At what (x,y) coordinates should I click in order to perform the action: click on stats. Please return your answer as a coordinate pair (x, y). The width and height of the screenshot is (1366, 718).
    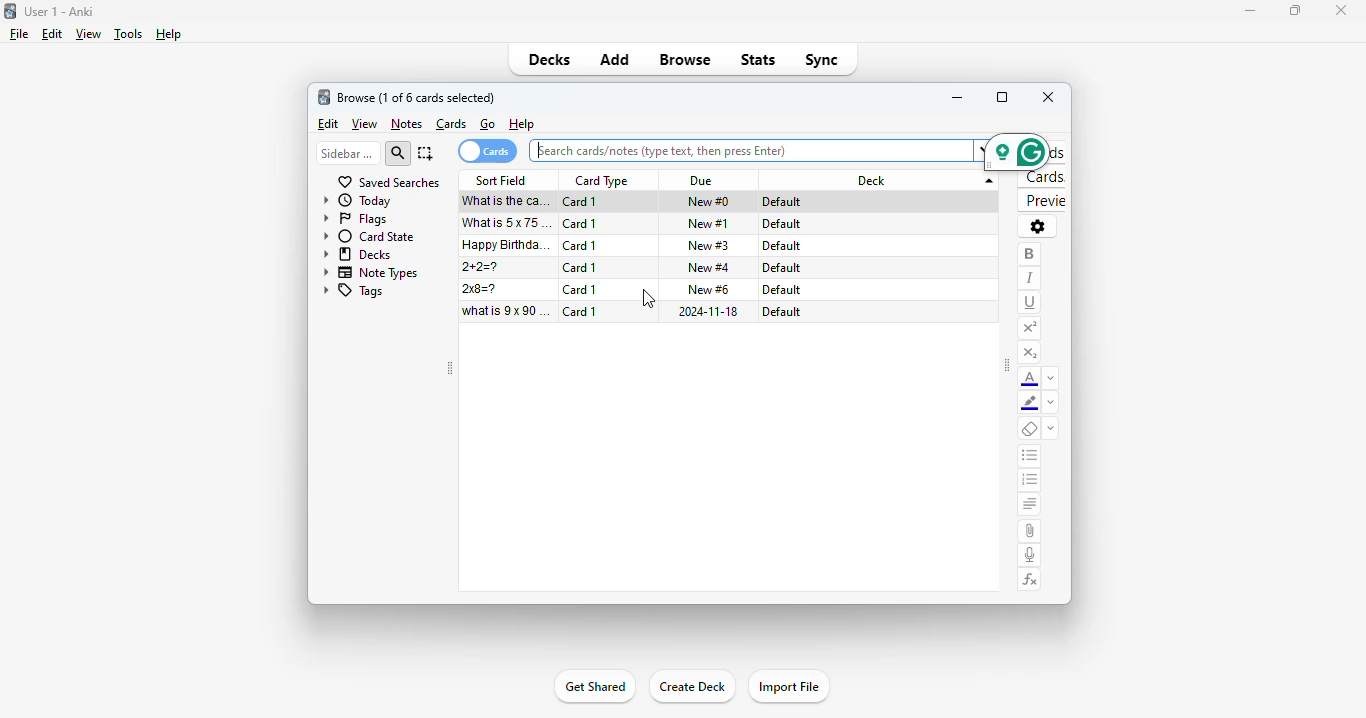
    Looking at the image, I should click on (758, 59).